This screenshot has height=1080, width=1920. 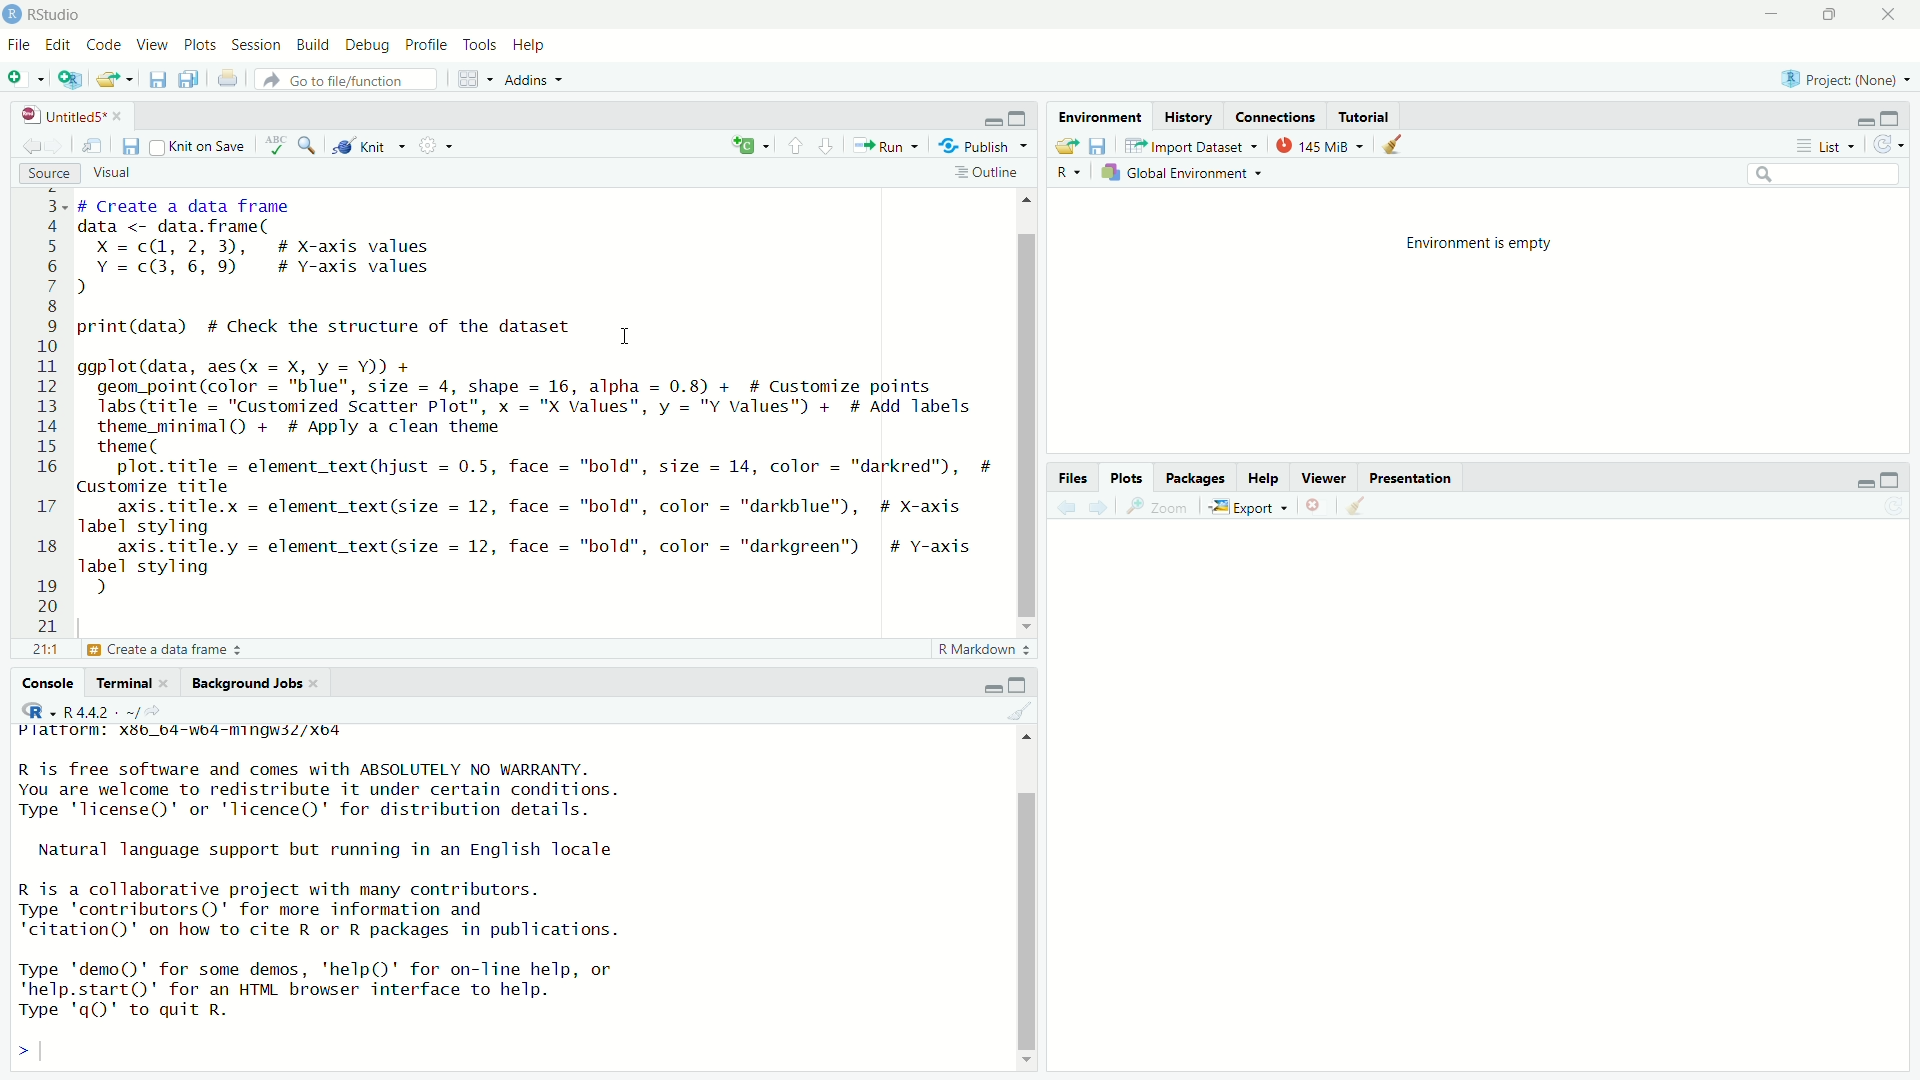 What do you see at coordinates (1018, 118) in the screenshot?
I see `Maximize` at bounding box center [1018, 118].